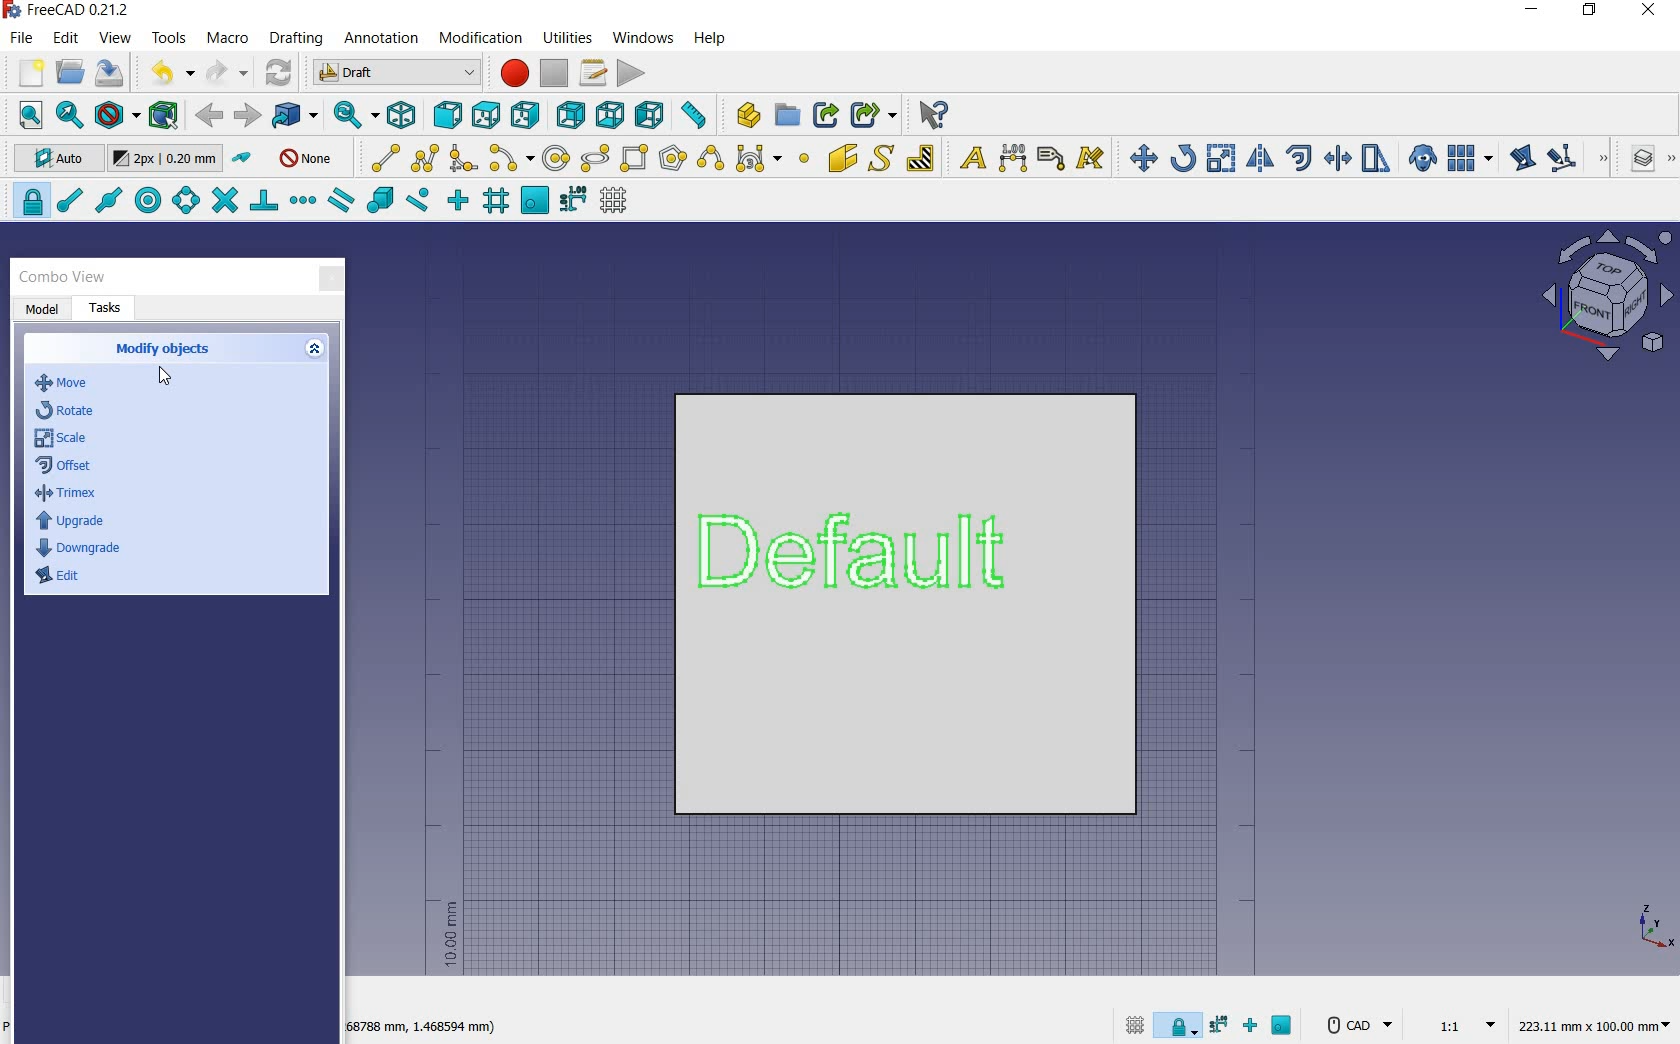 The width and height of the screenshot is (1680, 1044). I want to click on facebinder, so click(842, 162).